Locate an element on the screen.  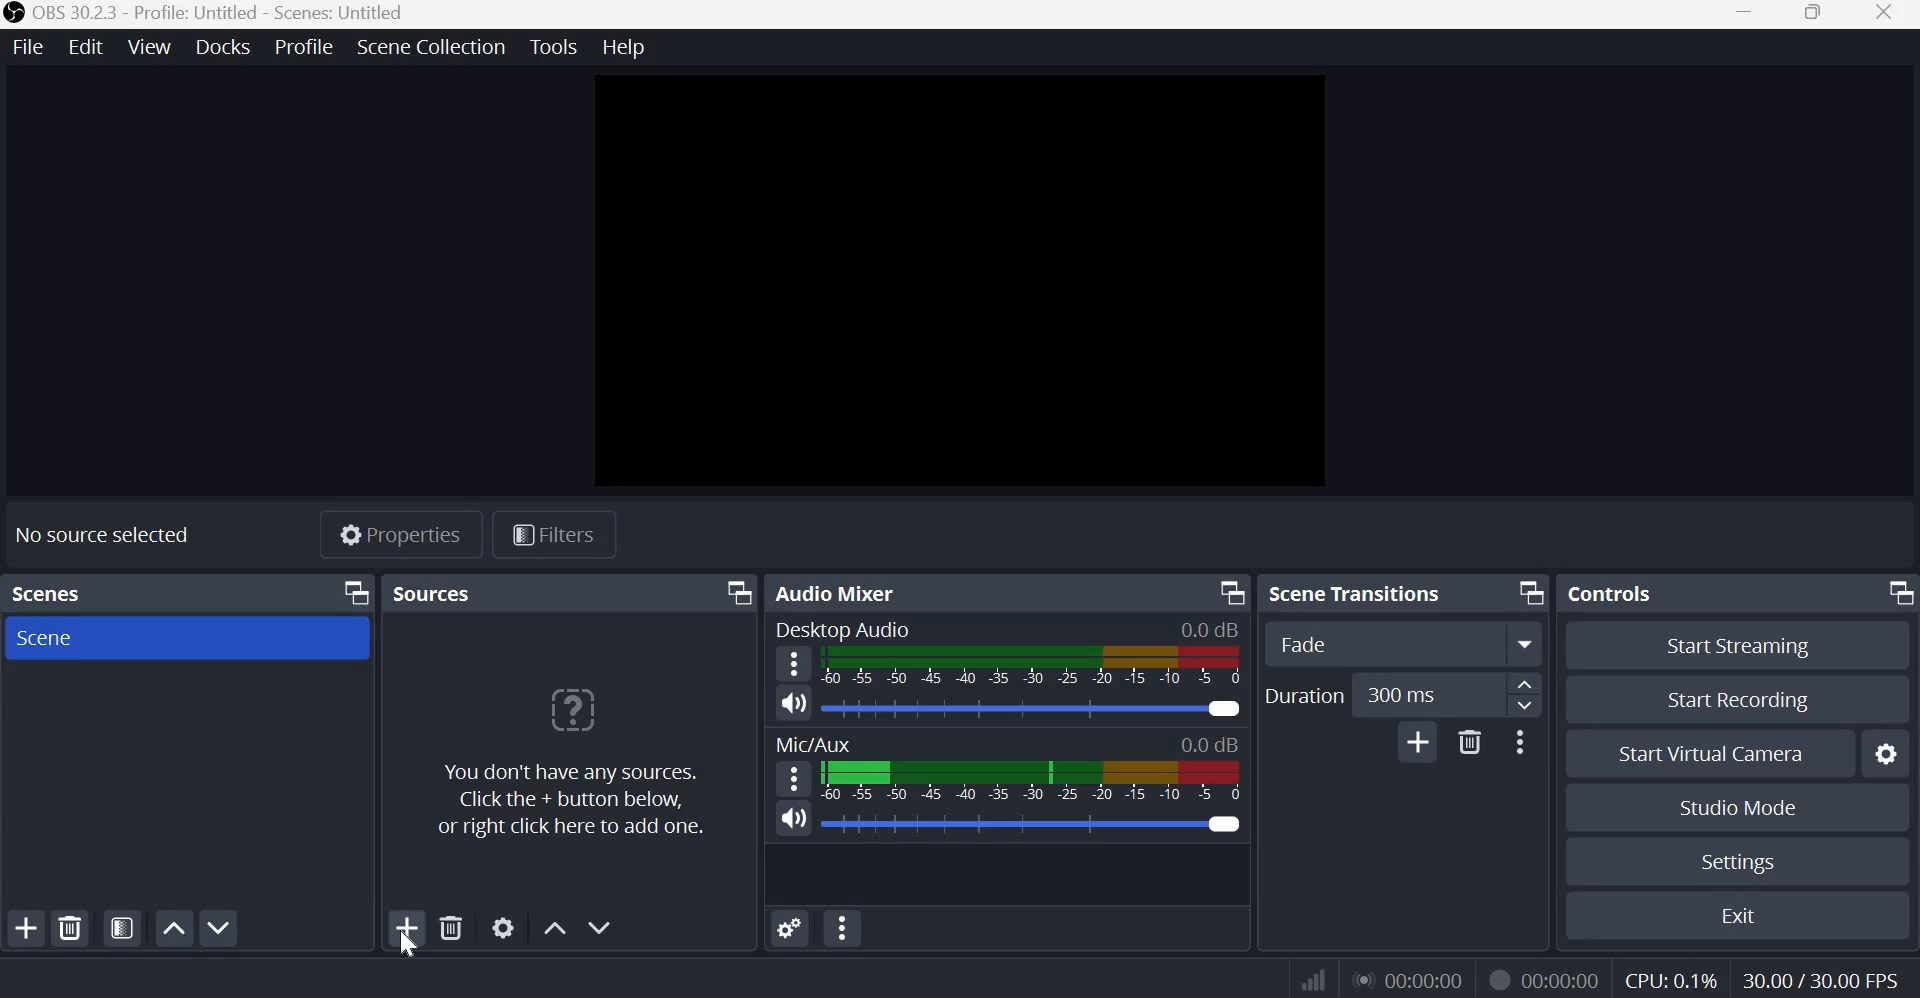
cursor is located at coordinates (407, 950).